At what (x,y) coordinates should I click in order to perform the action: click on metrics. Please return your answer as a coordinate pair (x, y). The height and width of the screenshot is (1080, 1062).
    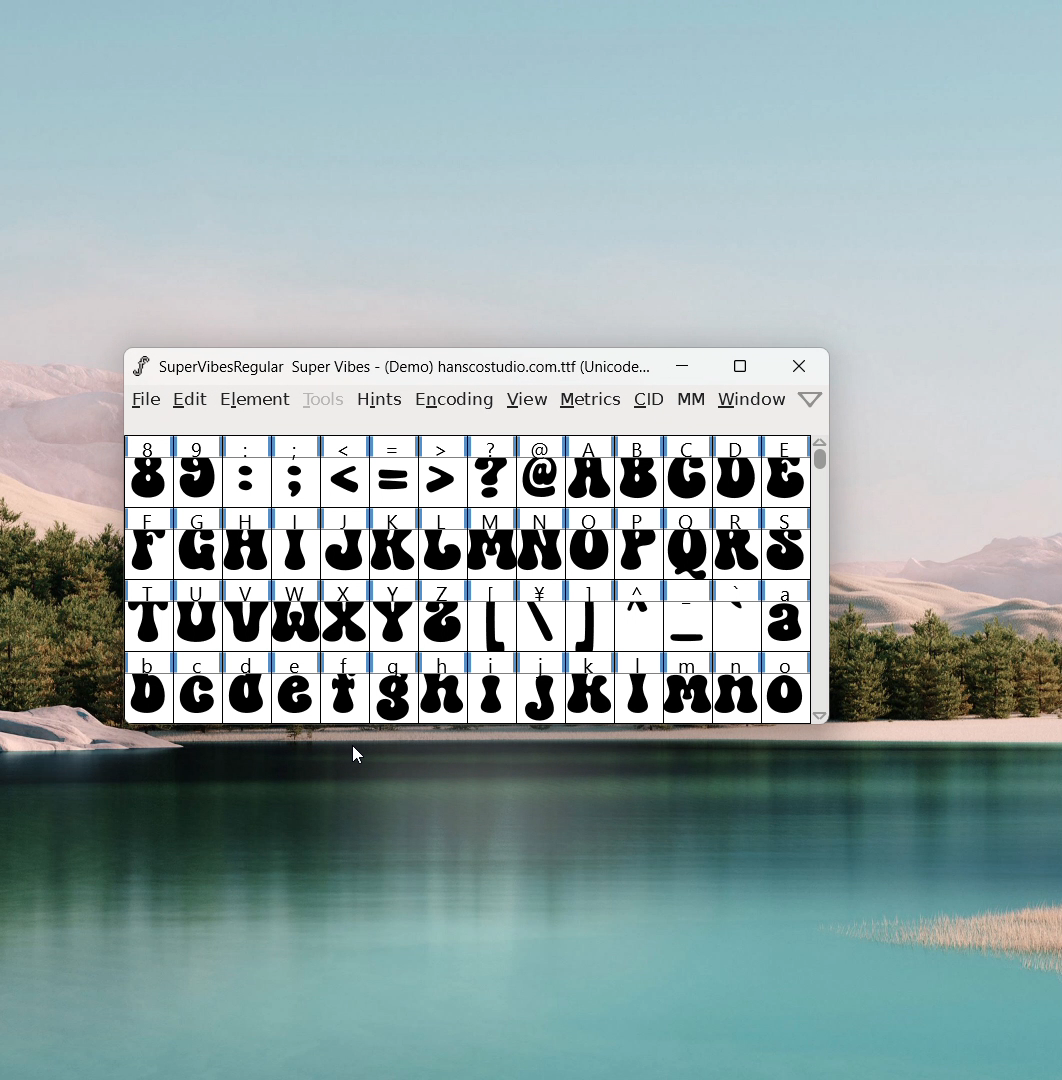
    Looking at the image, I should click on (589, 403).